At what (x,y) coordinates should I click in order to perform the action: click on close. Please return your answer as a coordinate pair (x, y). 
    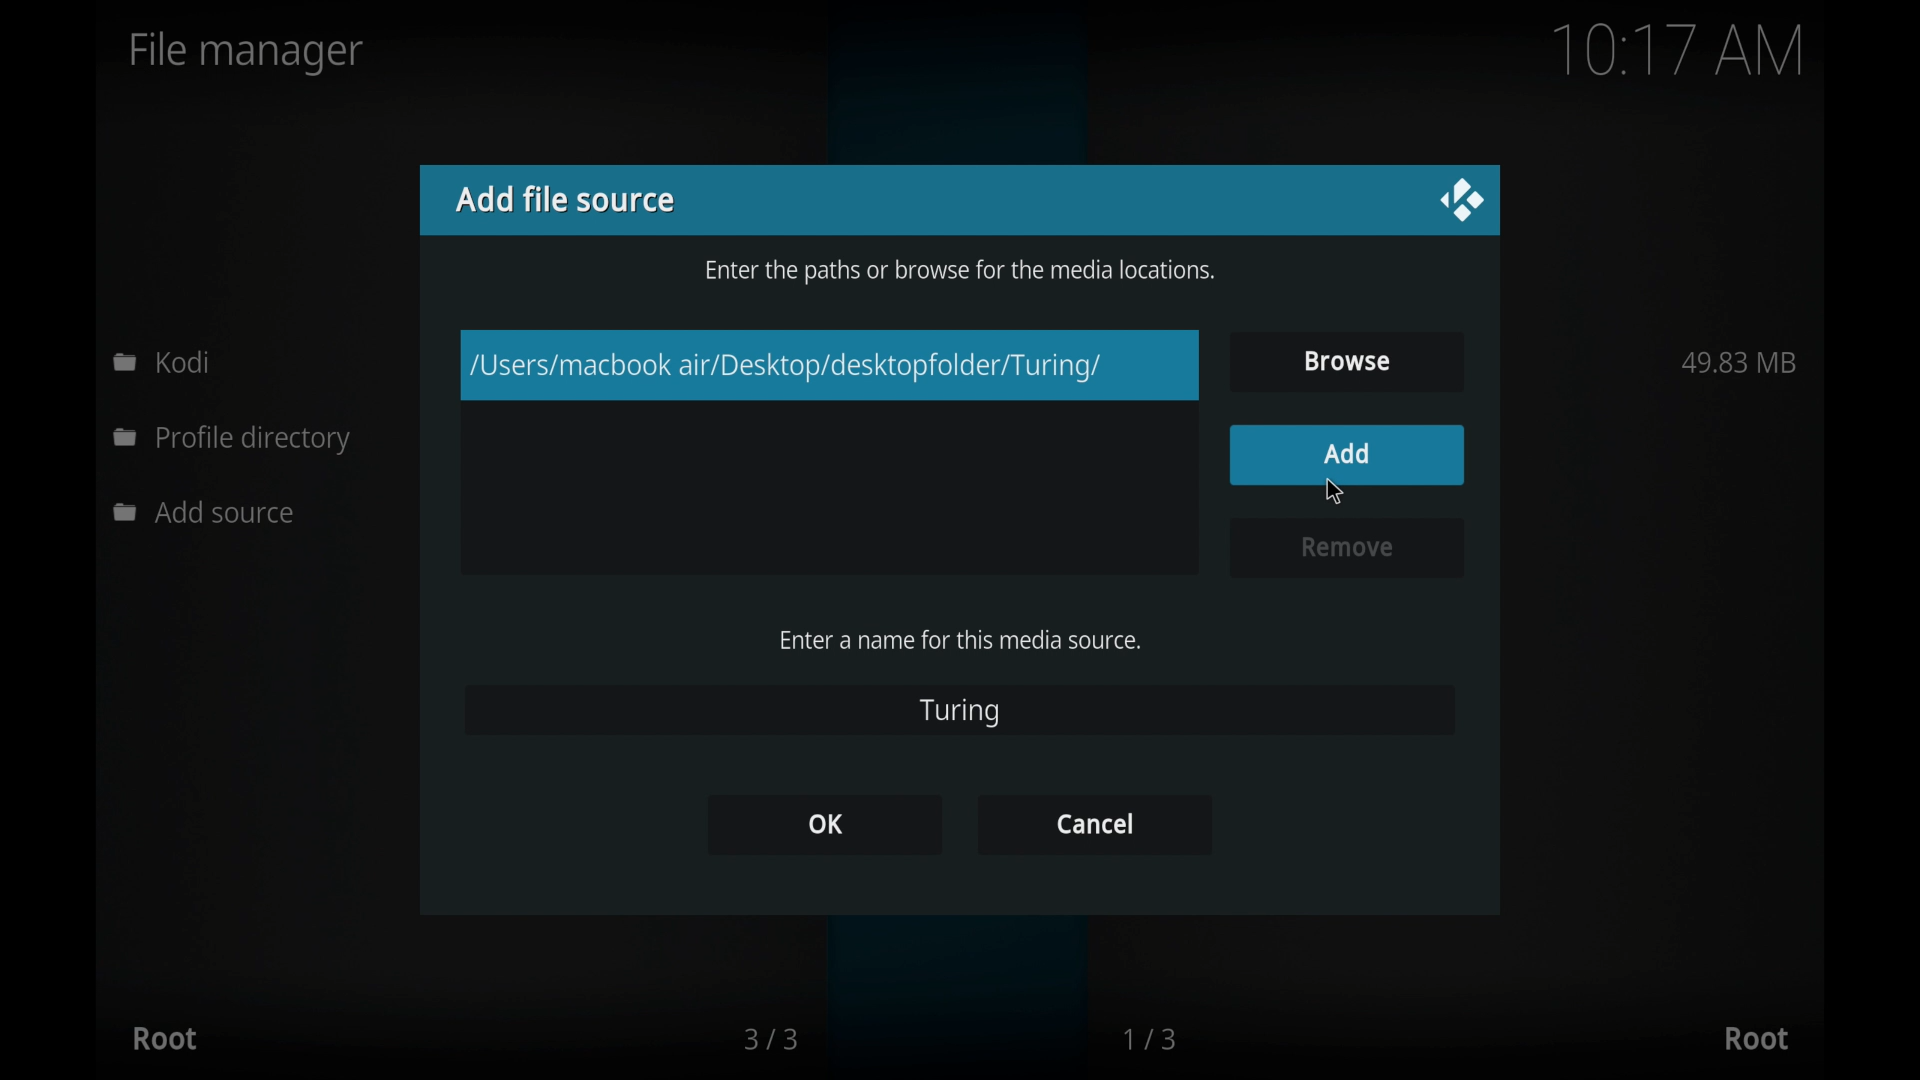
    Looking at the image, I should click on (1460, 202).